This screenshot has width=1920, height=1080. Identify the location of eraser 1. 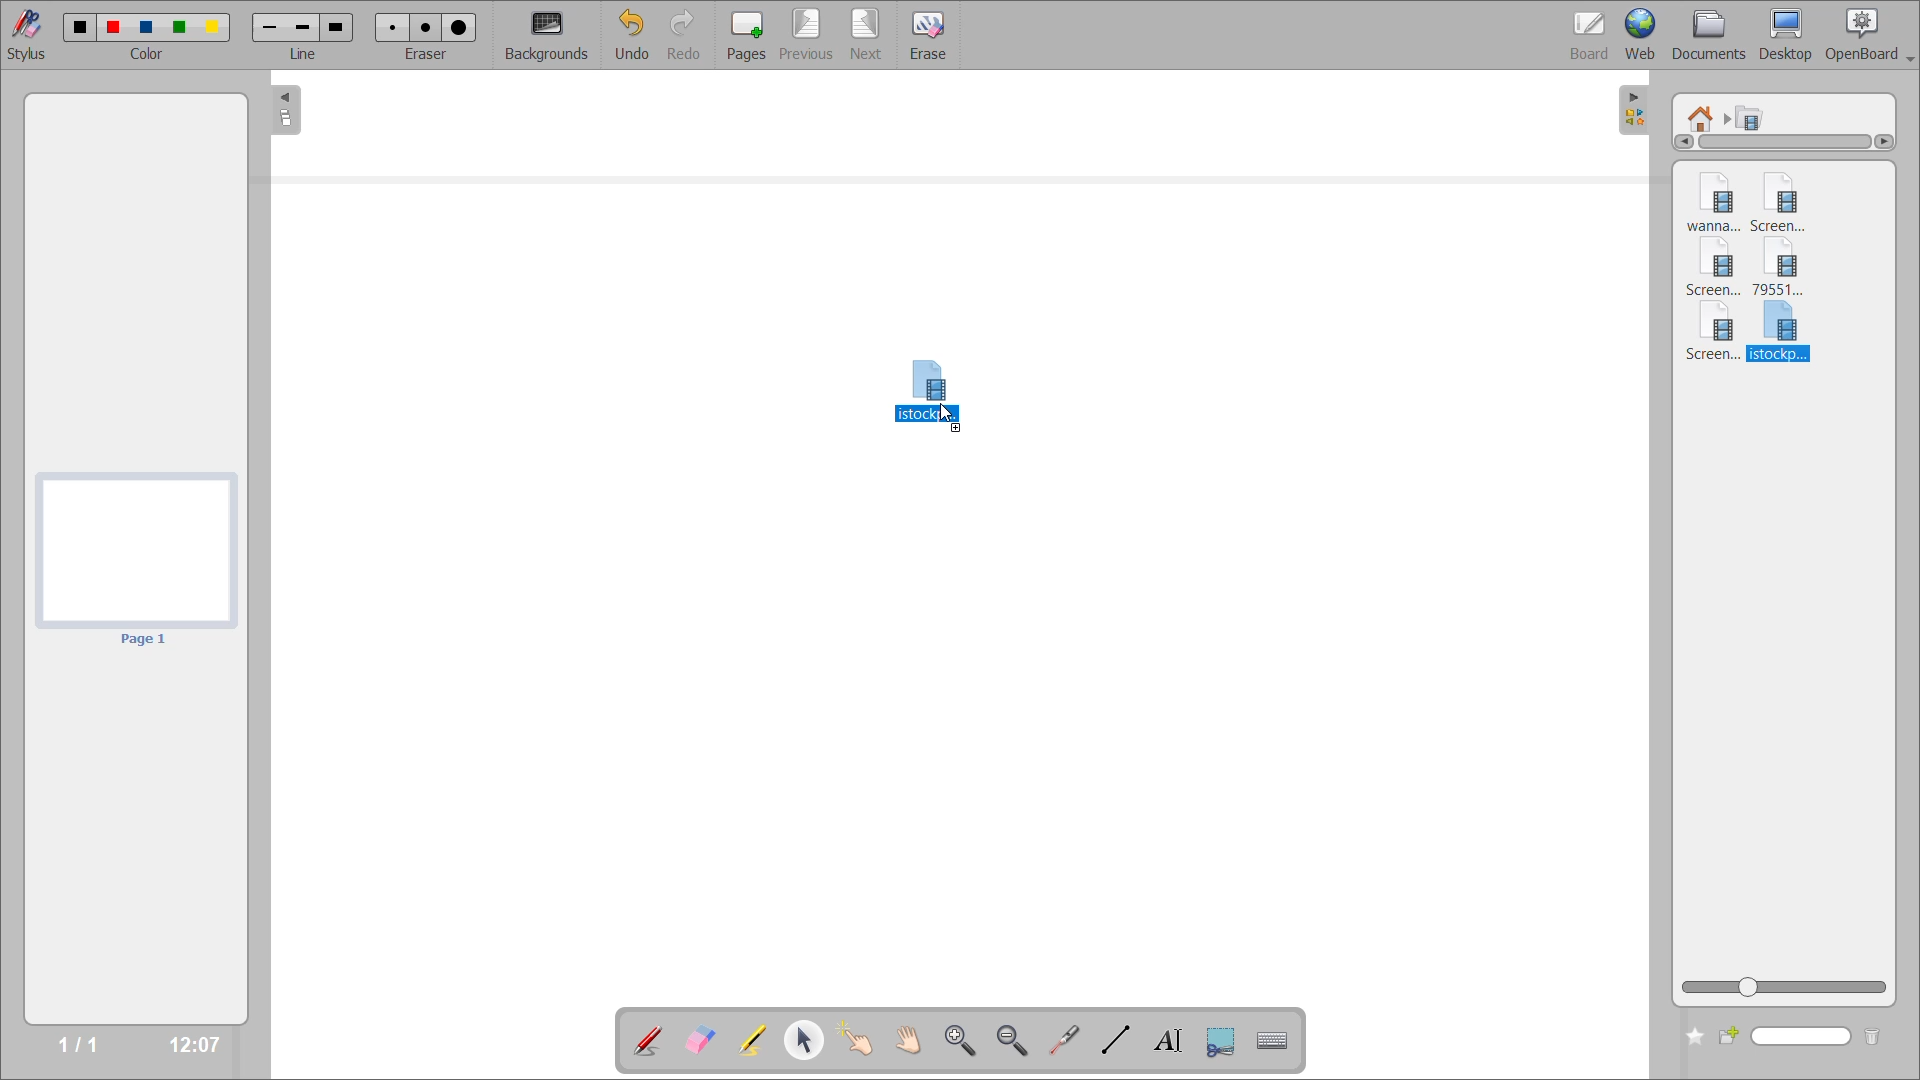
(396, 27).